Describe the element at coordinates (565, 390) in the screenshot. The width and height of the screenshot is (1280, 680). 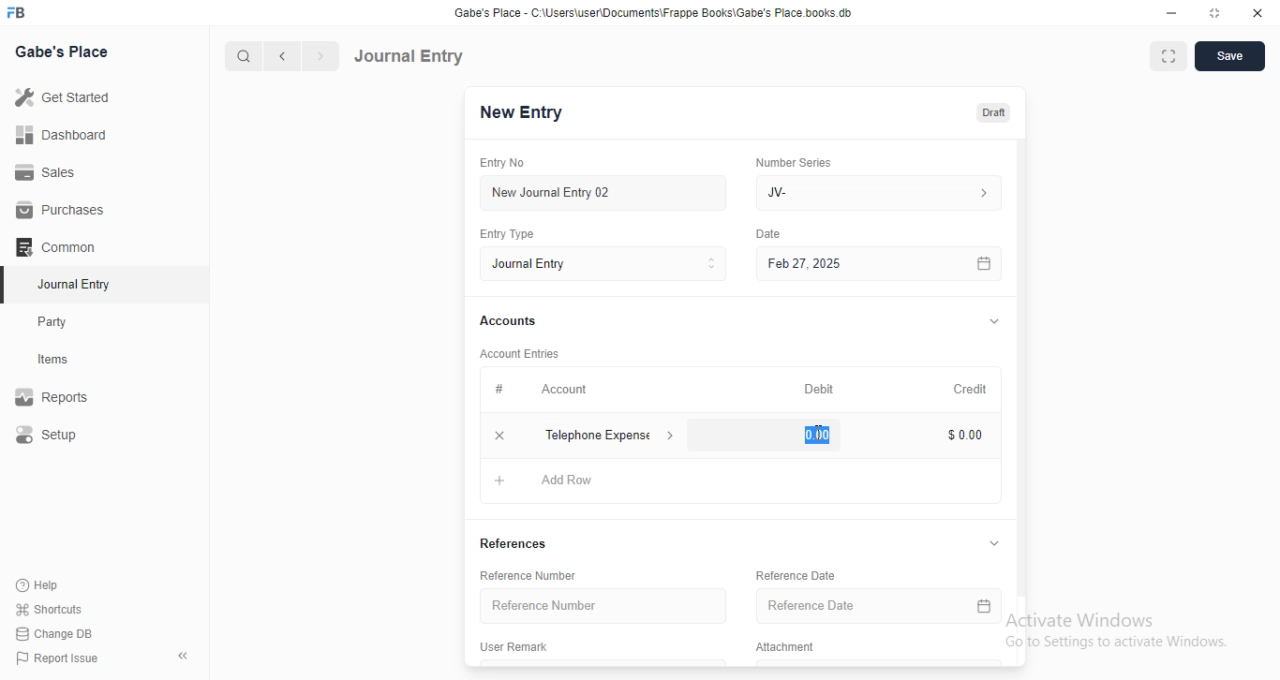
I see `Account` at that location.